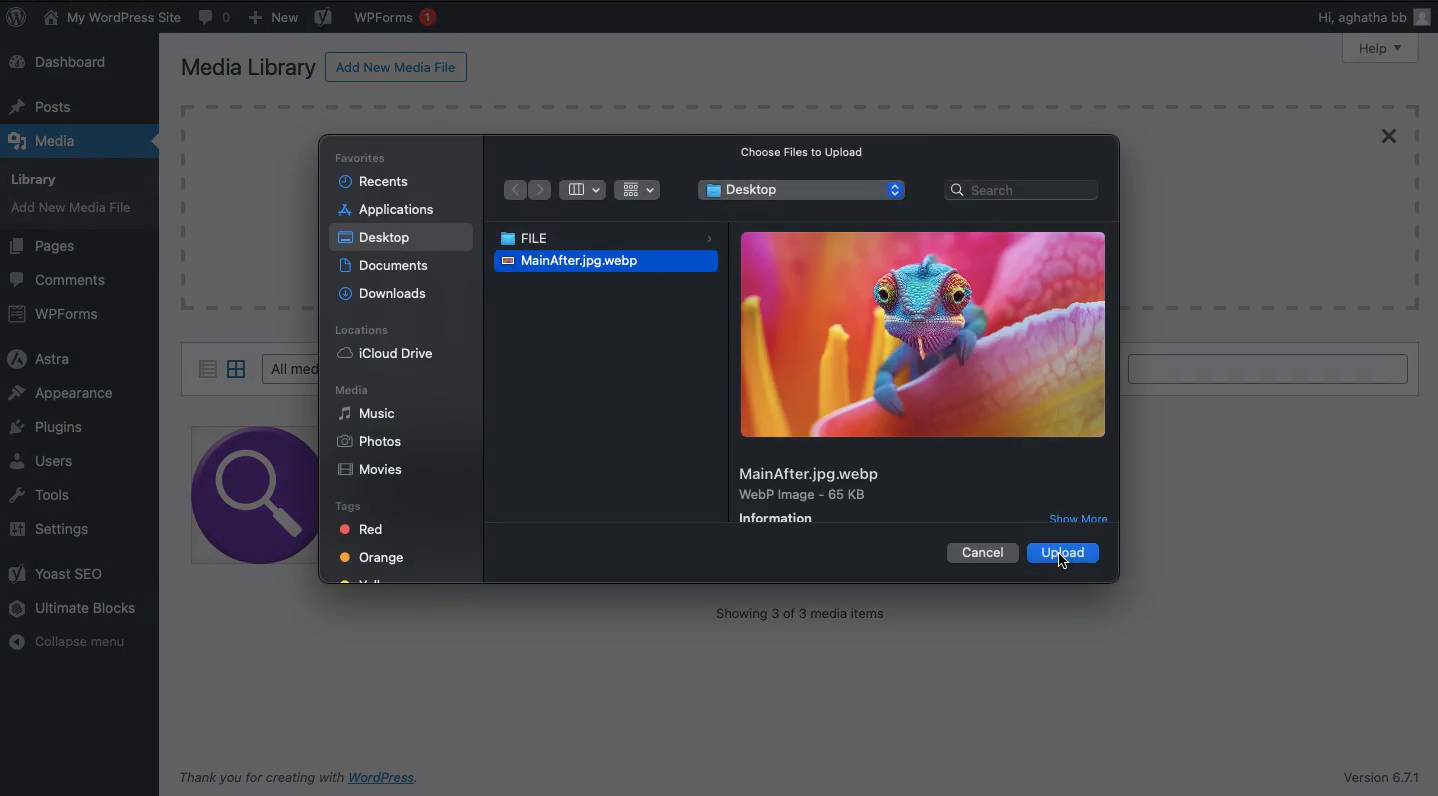 The height and width of the screenshot is (796, 1438). What do you see at coordinates (275, 20) in the screenshot?
I see `New` at bounding box center [275, 20].